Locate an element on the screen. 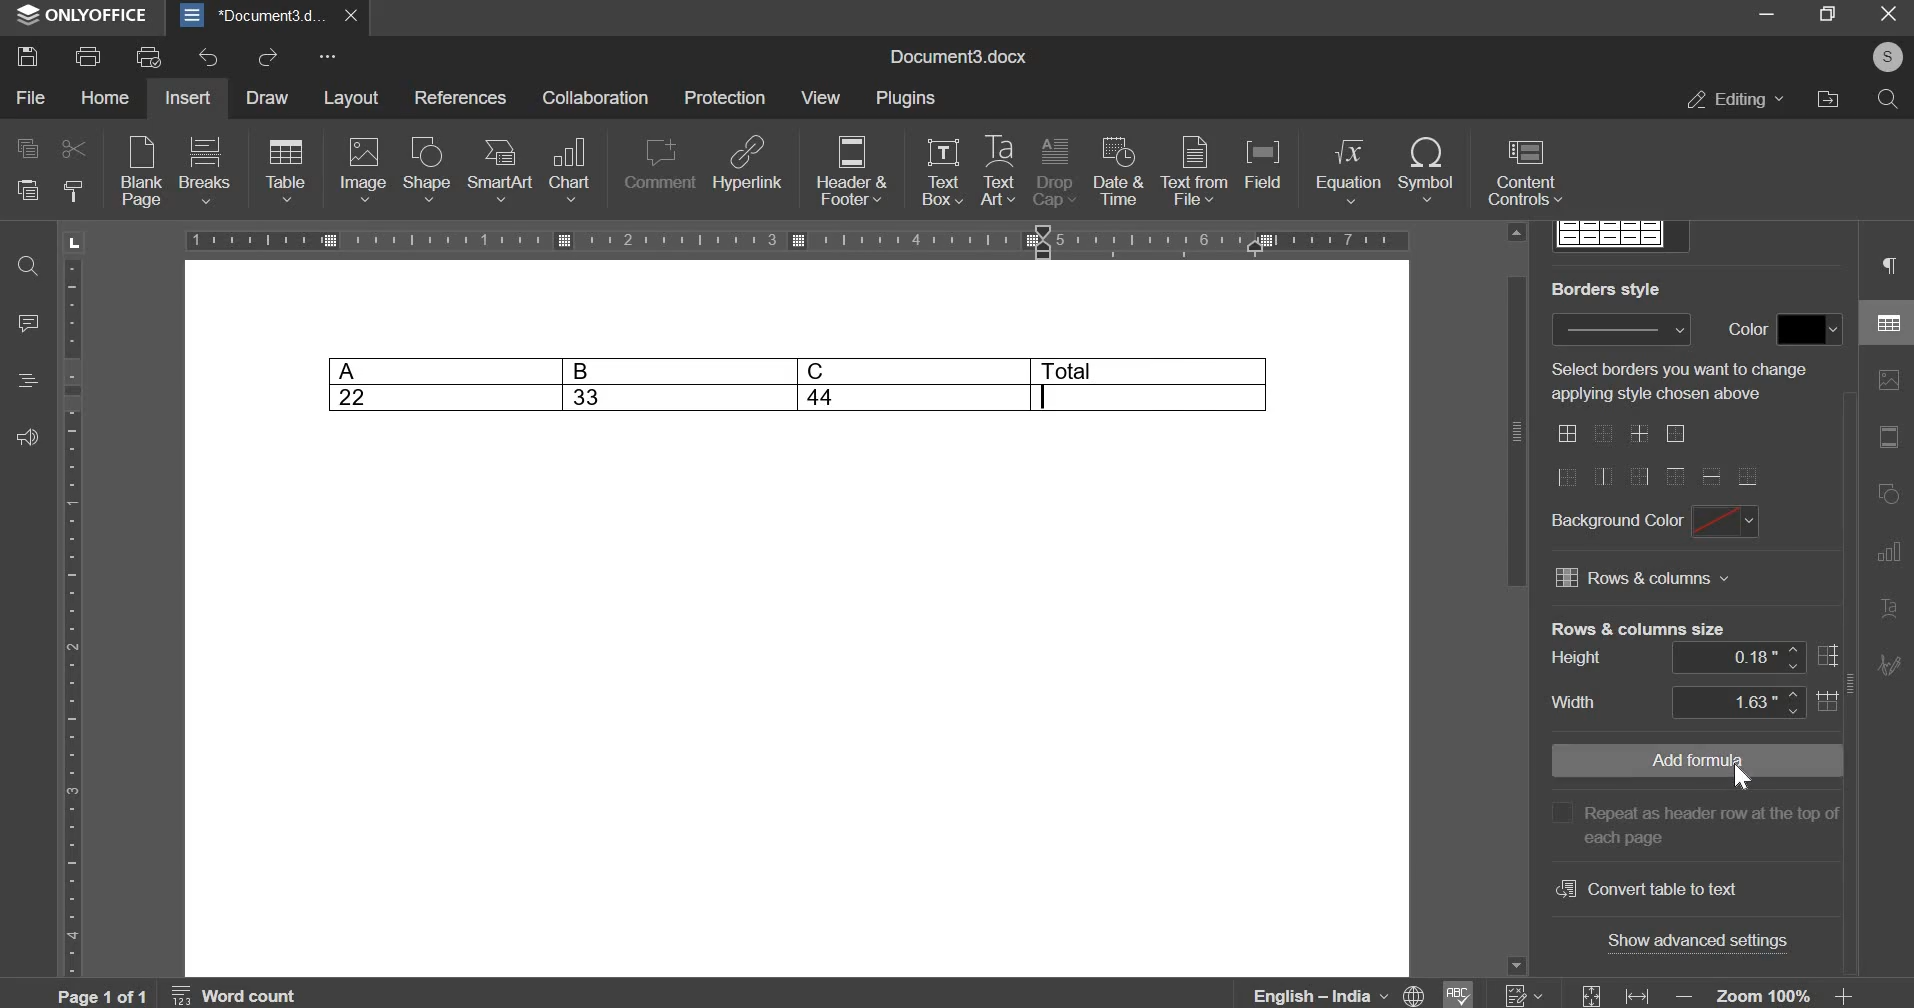 The height and width of the screenshot is (1008, 1914). fit to width is located at coordinates (1637, 994).